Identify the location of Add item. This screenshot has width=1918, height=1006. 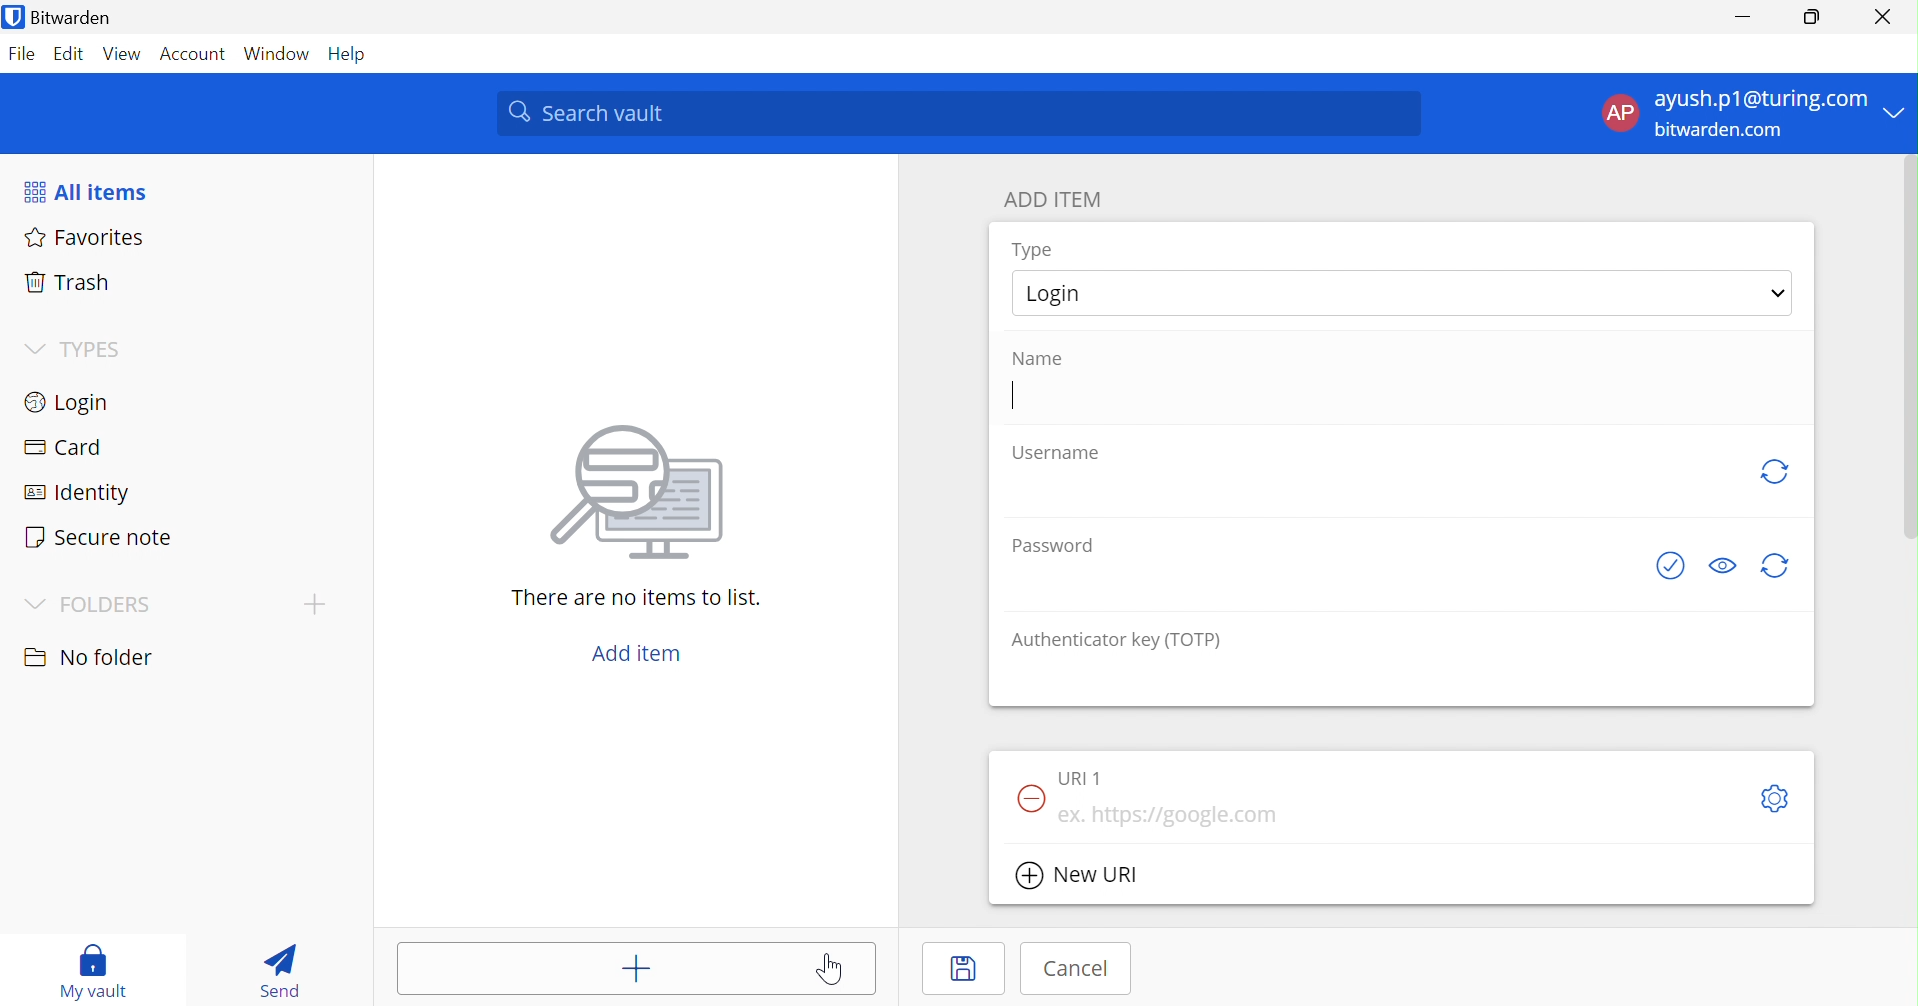
(638, 971).